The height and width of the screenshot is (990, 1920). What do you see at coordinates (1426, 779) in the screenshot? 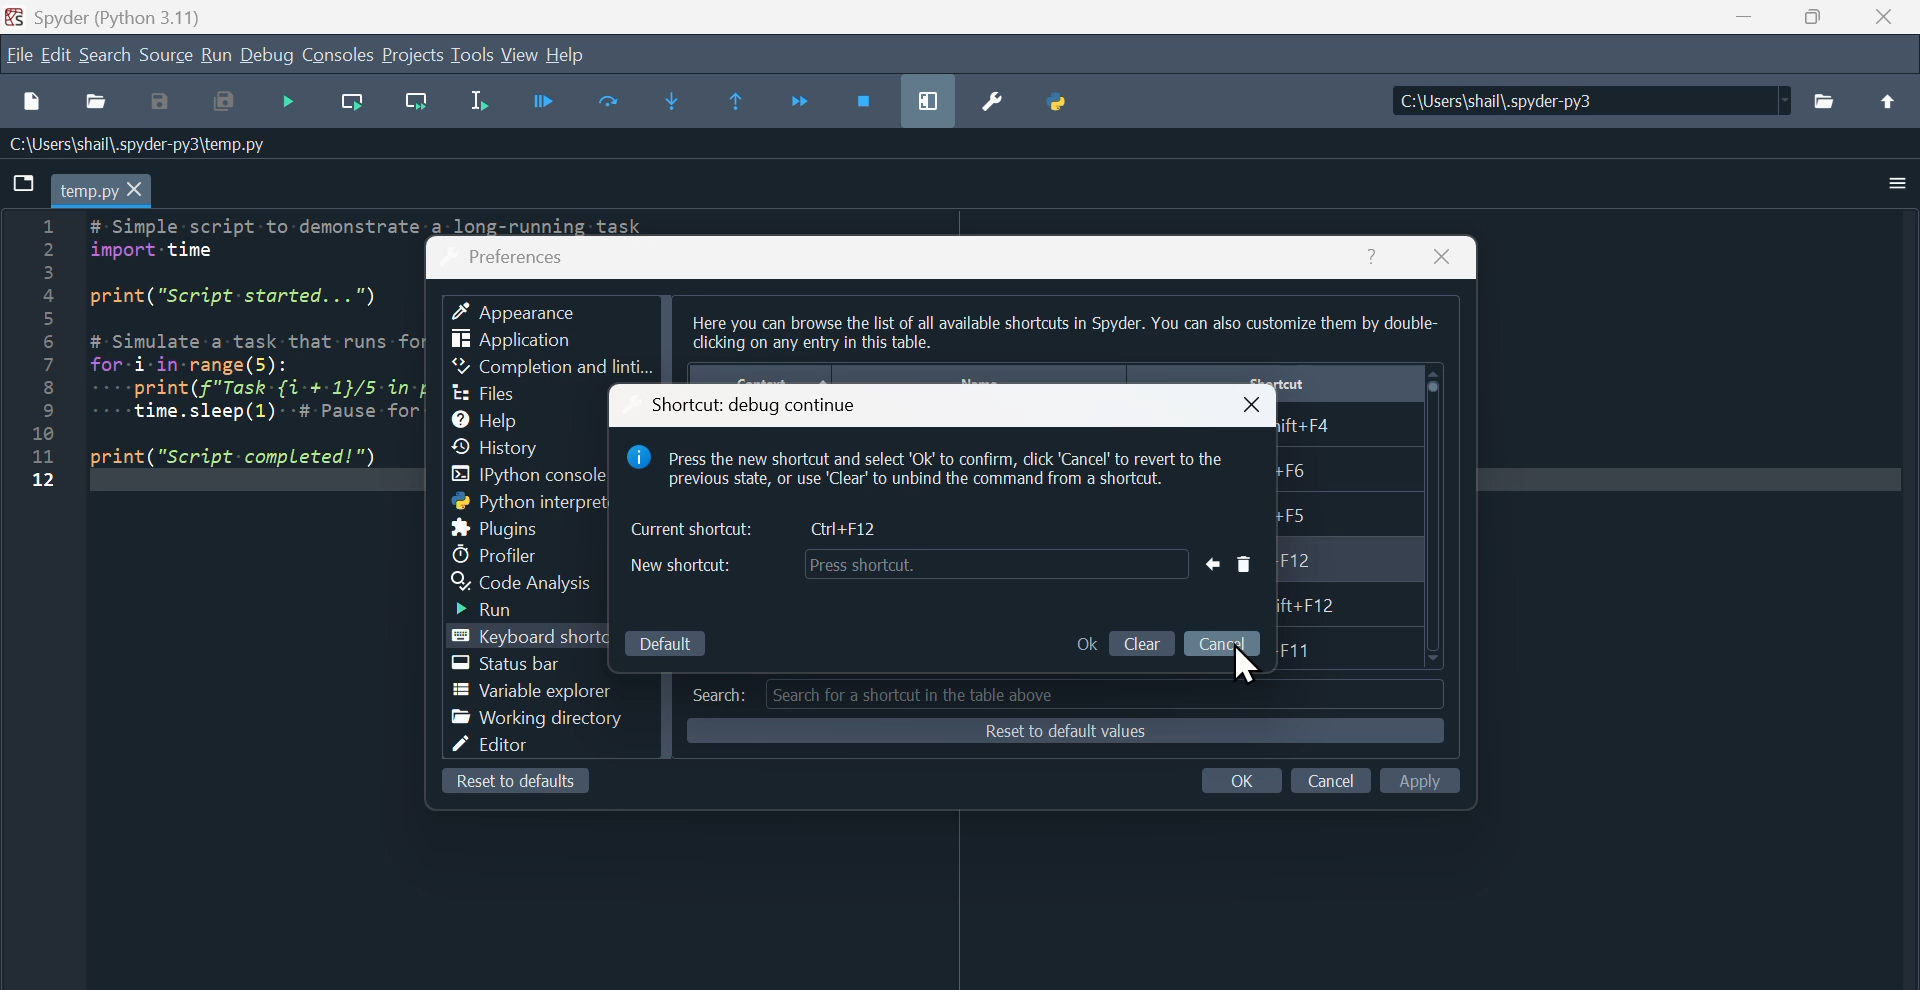
I see `` at bounding box center [1426, 779].